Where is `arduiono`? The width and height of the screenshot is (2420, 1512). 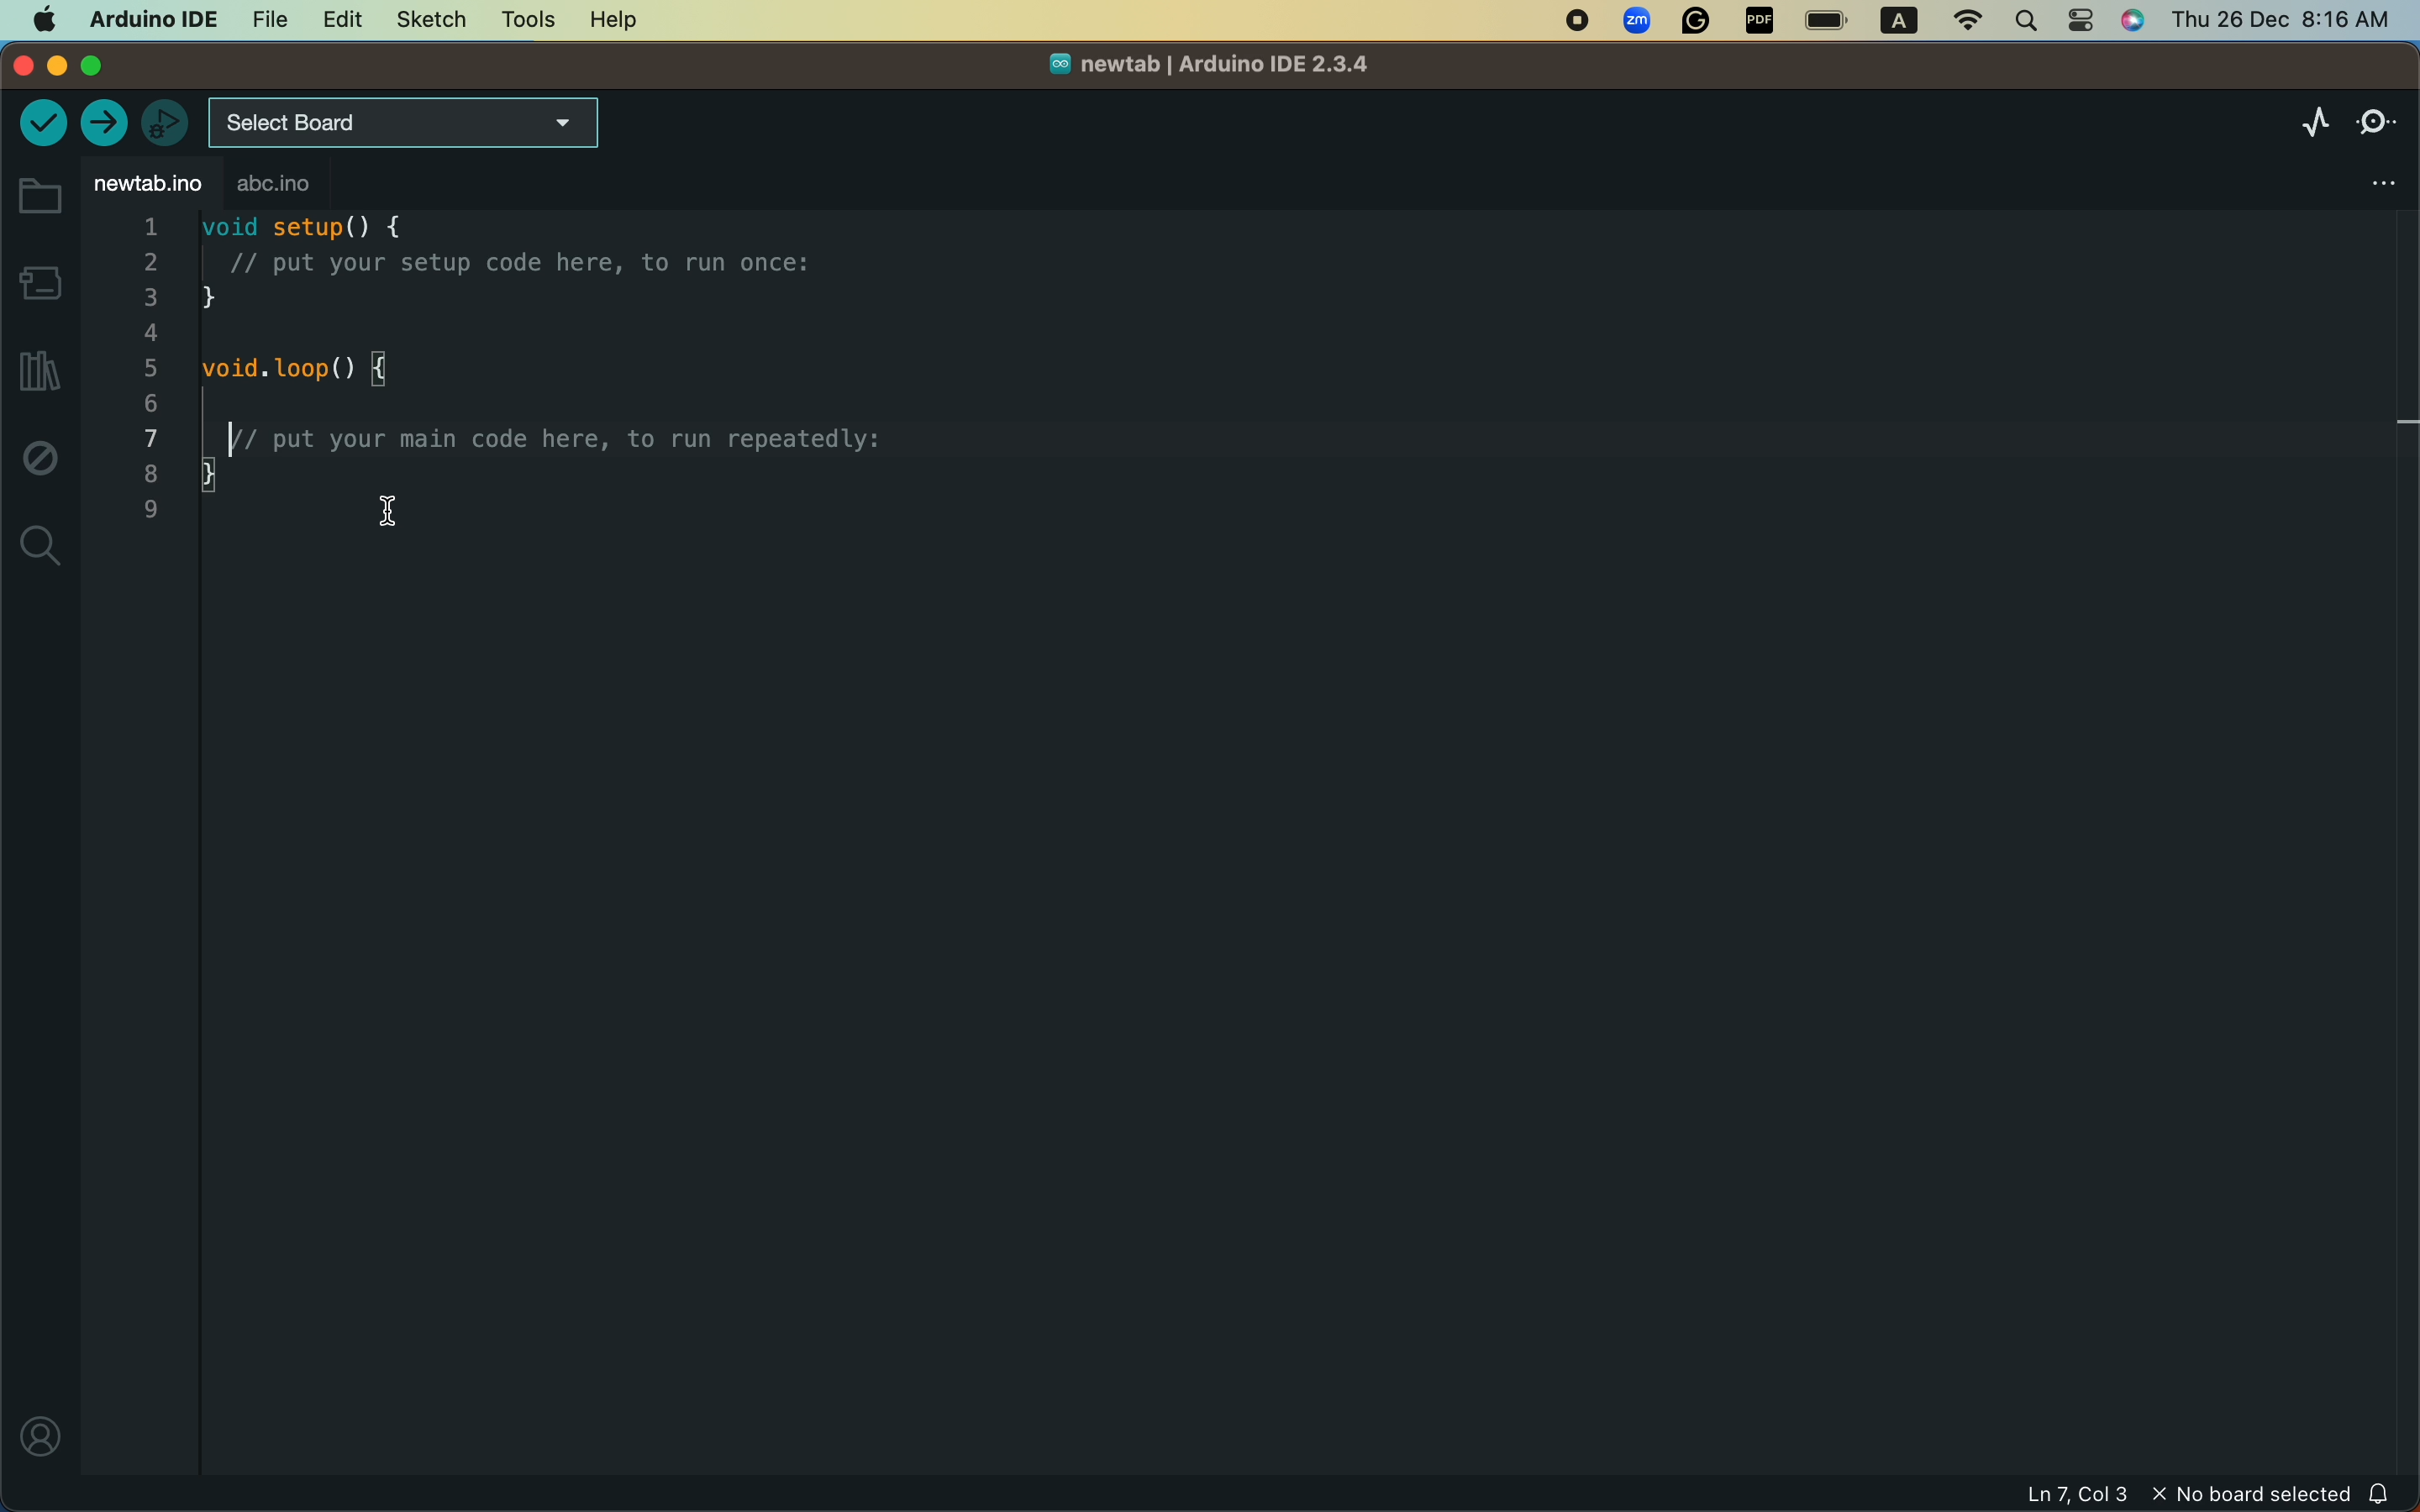 arduiono is located at coordinates (147, 17).